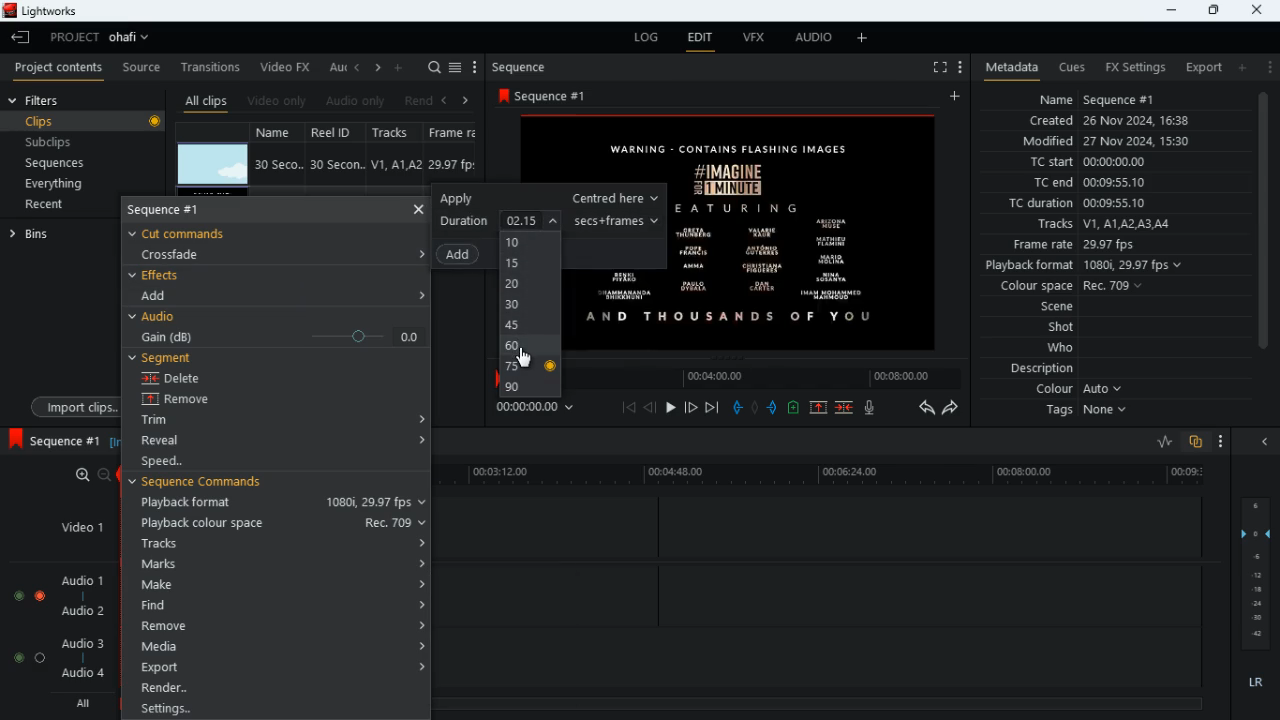  I want to click on backward, so click(926, 407).